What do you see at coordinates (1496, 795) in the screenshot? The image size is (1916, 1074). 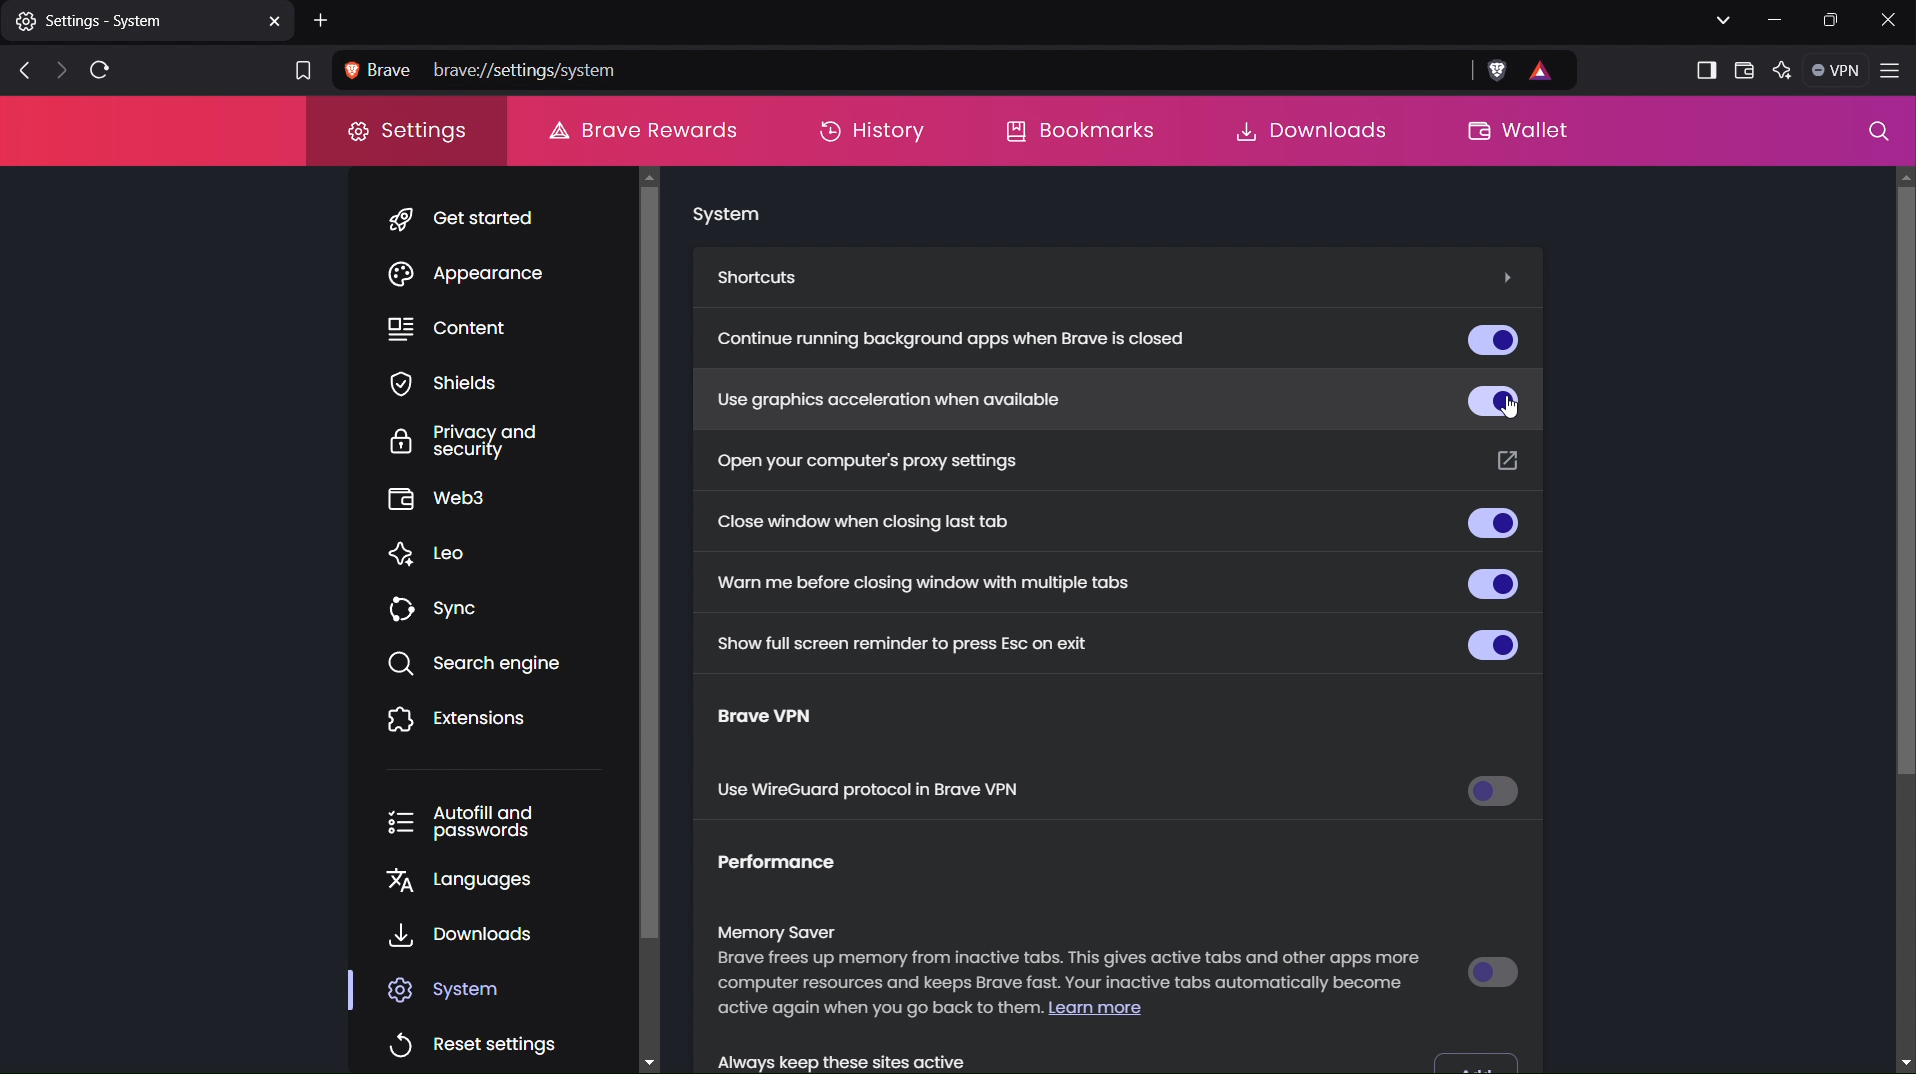 I see `Button` at bounding box center [1496, 795].